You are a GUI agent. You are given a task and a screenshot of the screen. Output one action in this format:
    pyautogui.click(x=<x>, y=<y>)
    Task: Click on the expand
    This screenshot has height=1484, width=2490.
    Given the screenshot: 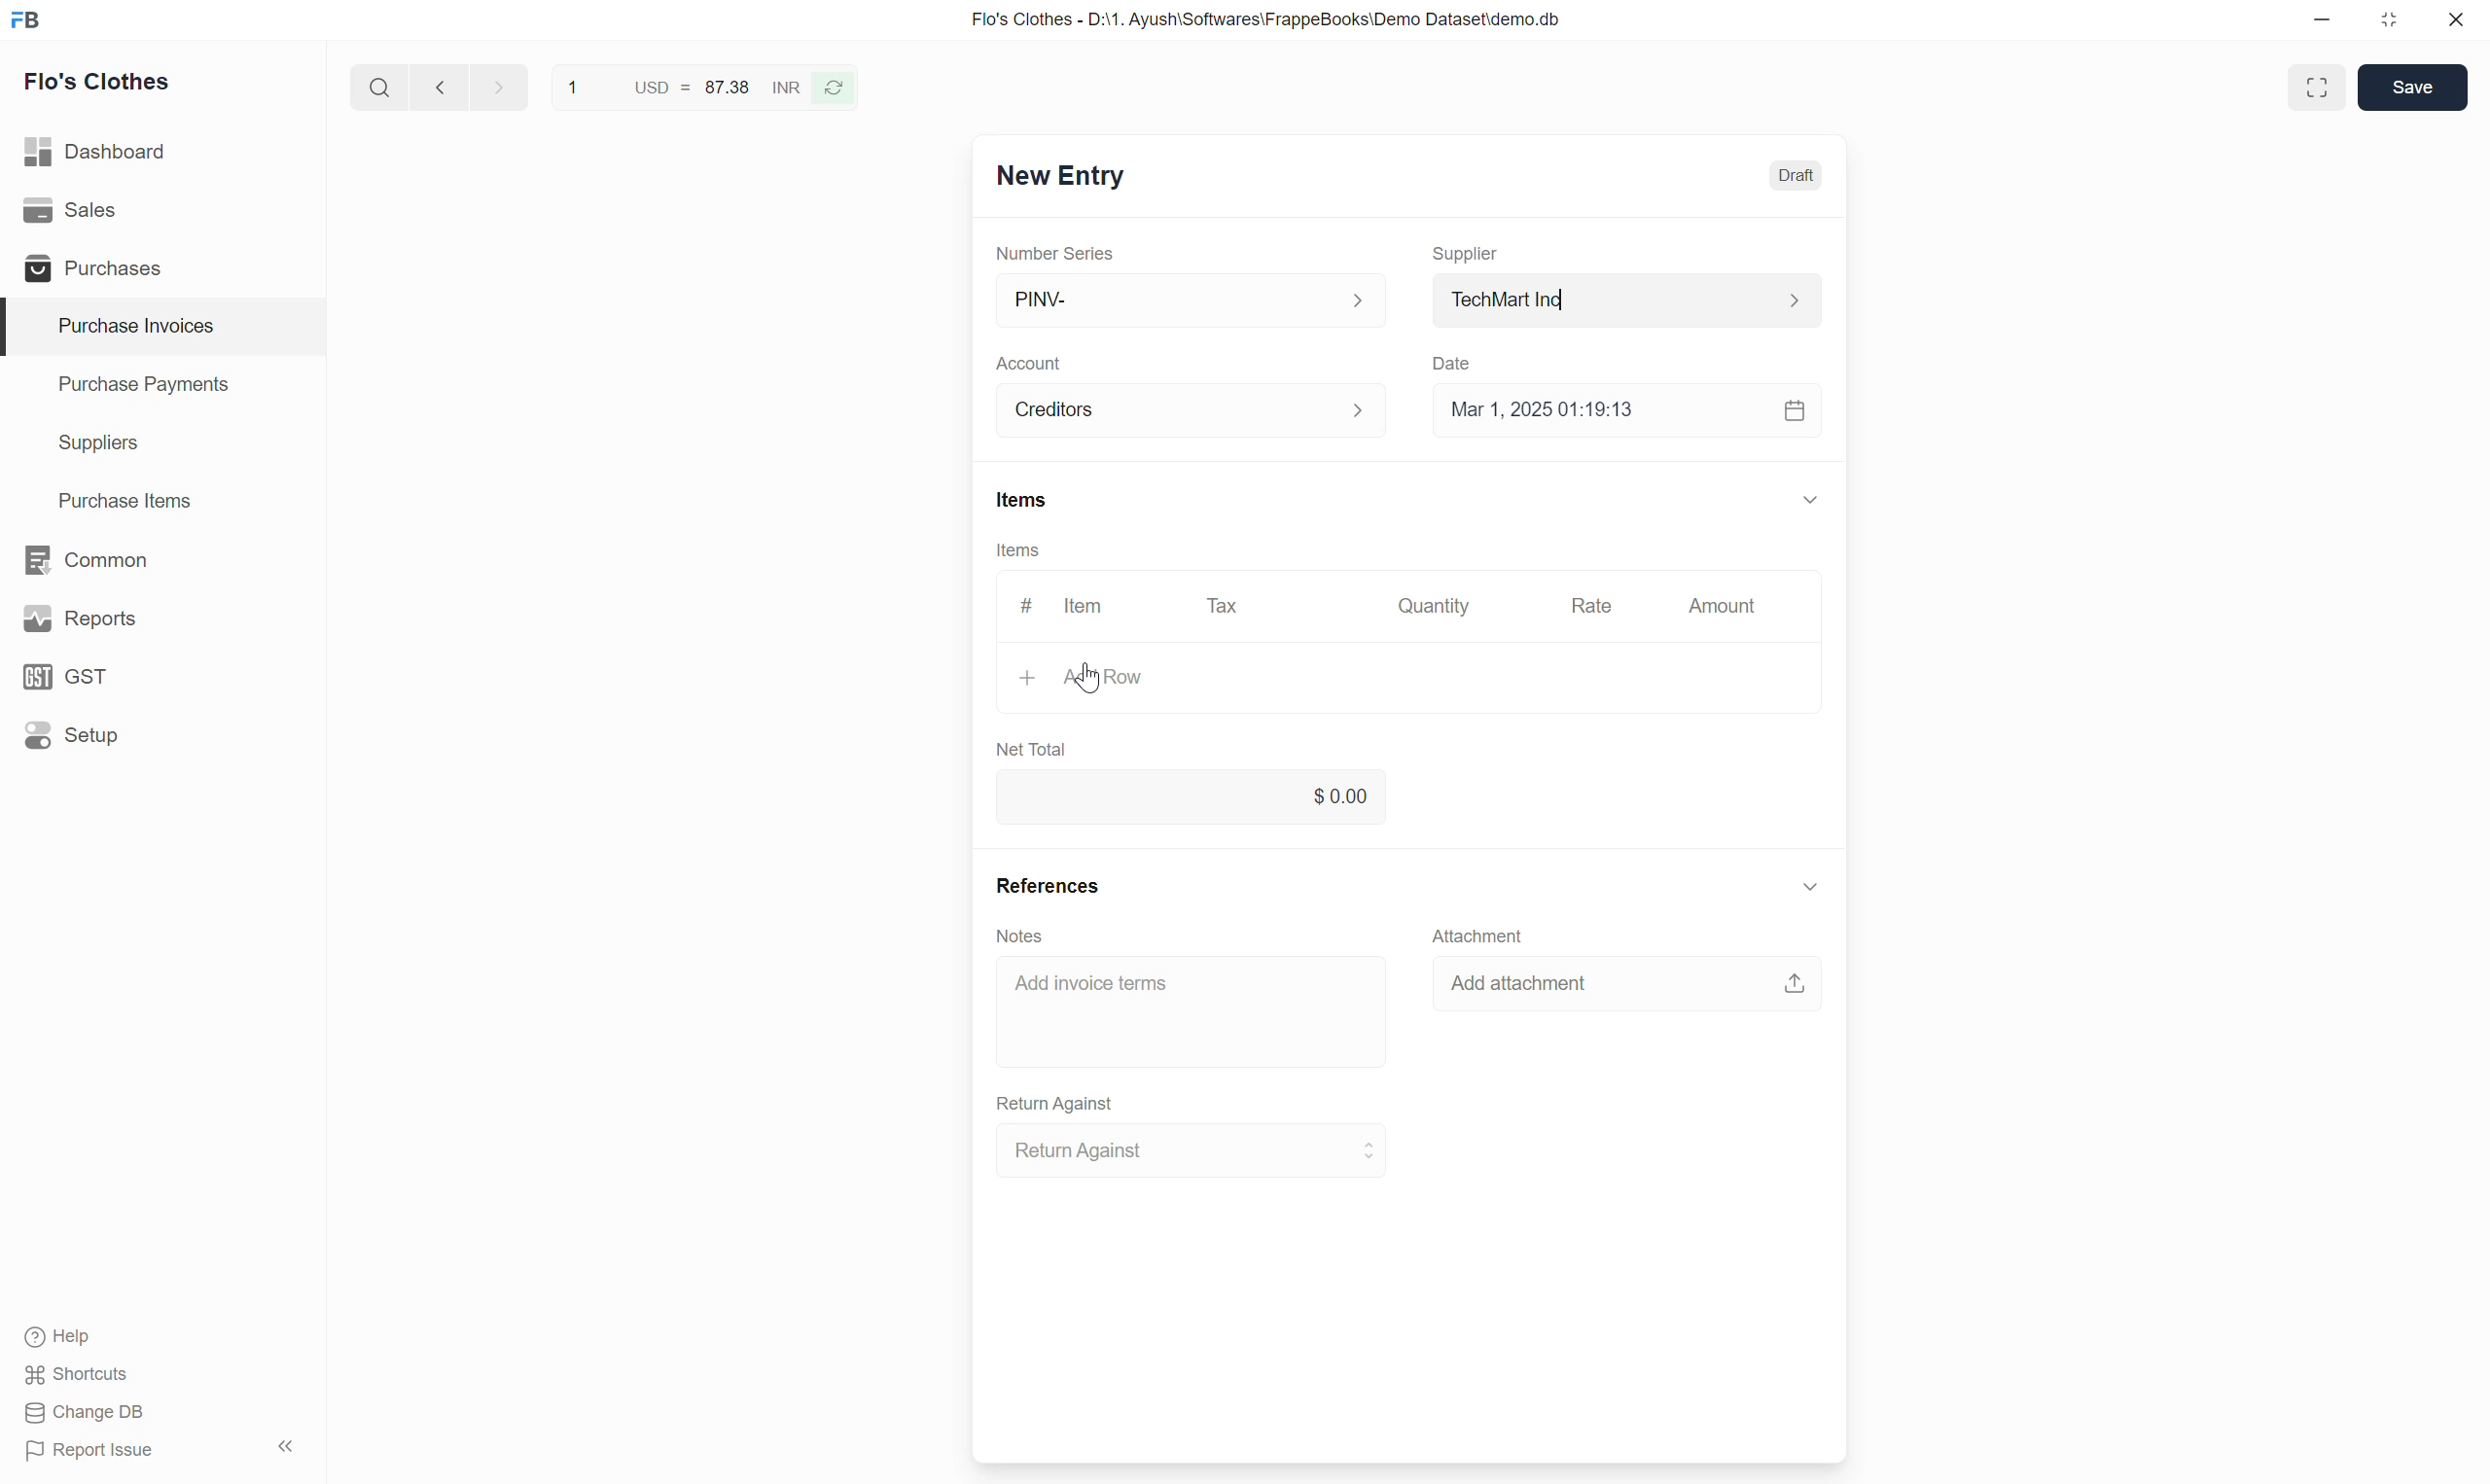 What is the action you would take?
    pyautogui.click(x=1811, y=498)
    